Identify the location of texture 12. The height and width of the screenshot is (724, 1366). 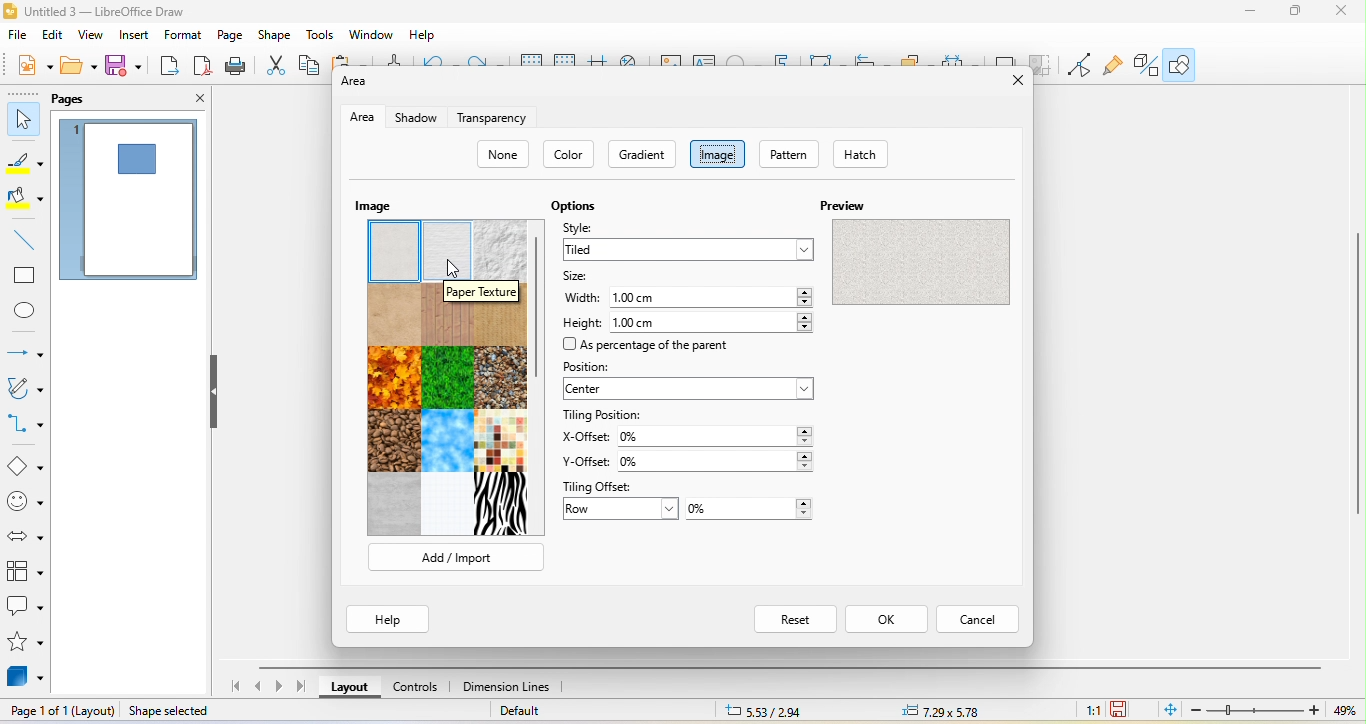
(501, 441).